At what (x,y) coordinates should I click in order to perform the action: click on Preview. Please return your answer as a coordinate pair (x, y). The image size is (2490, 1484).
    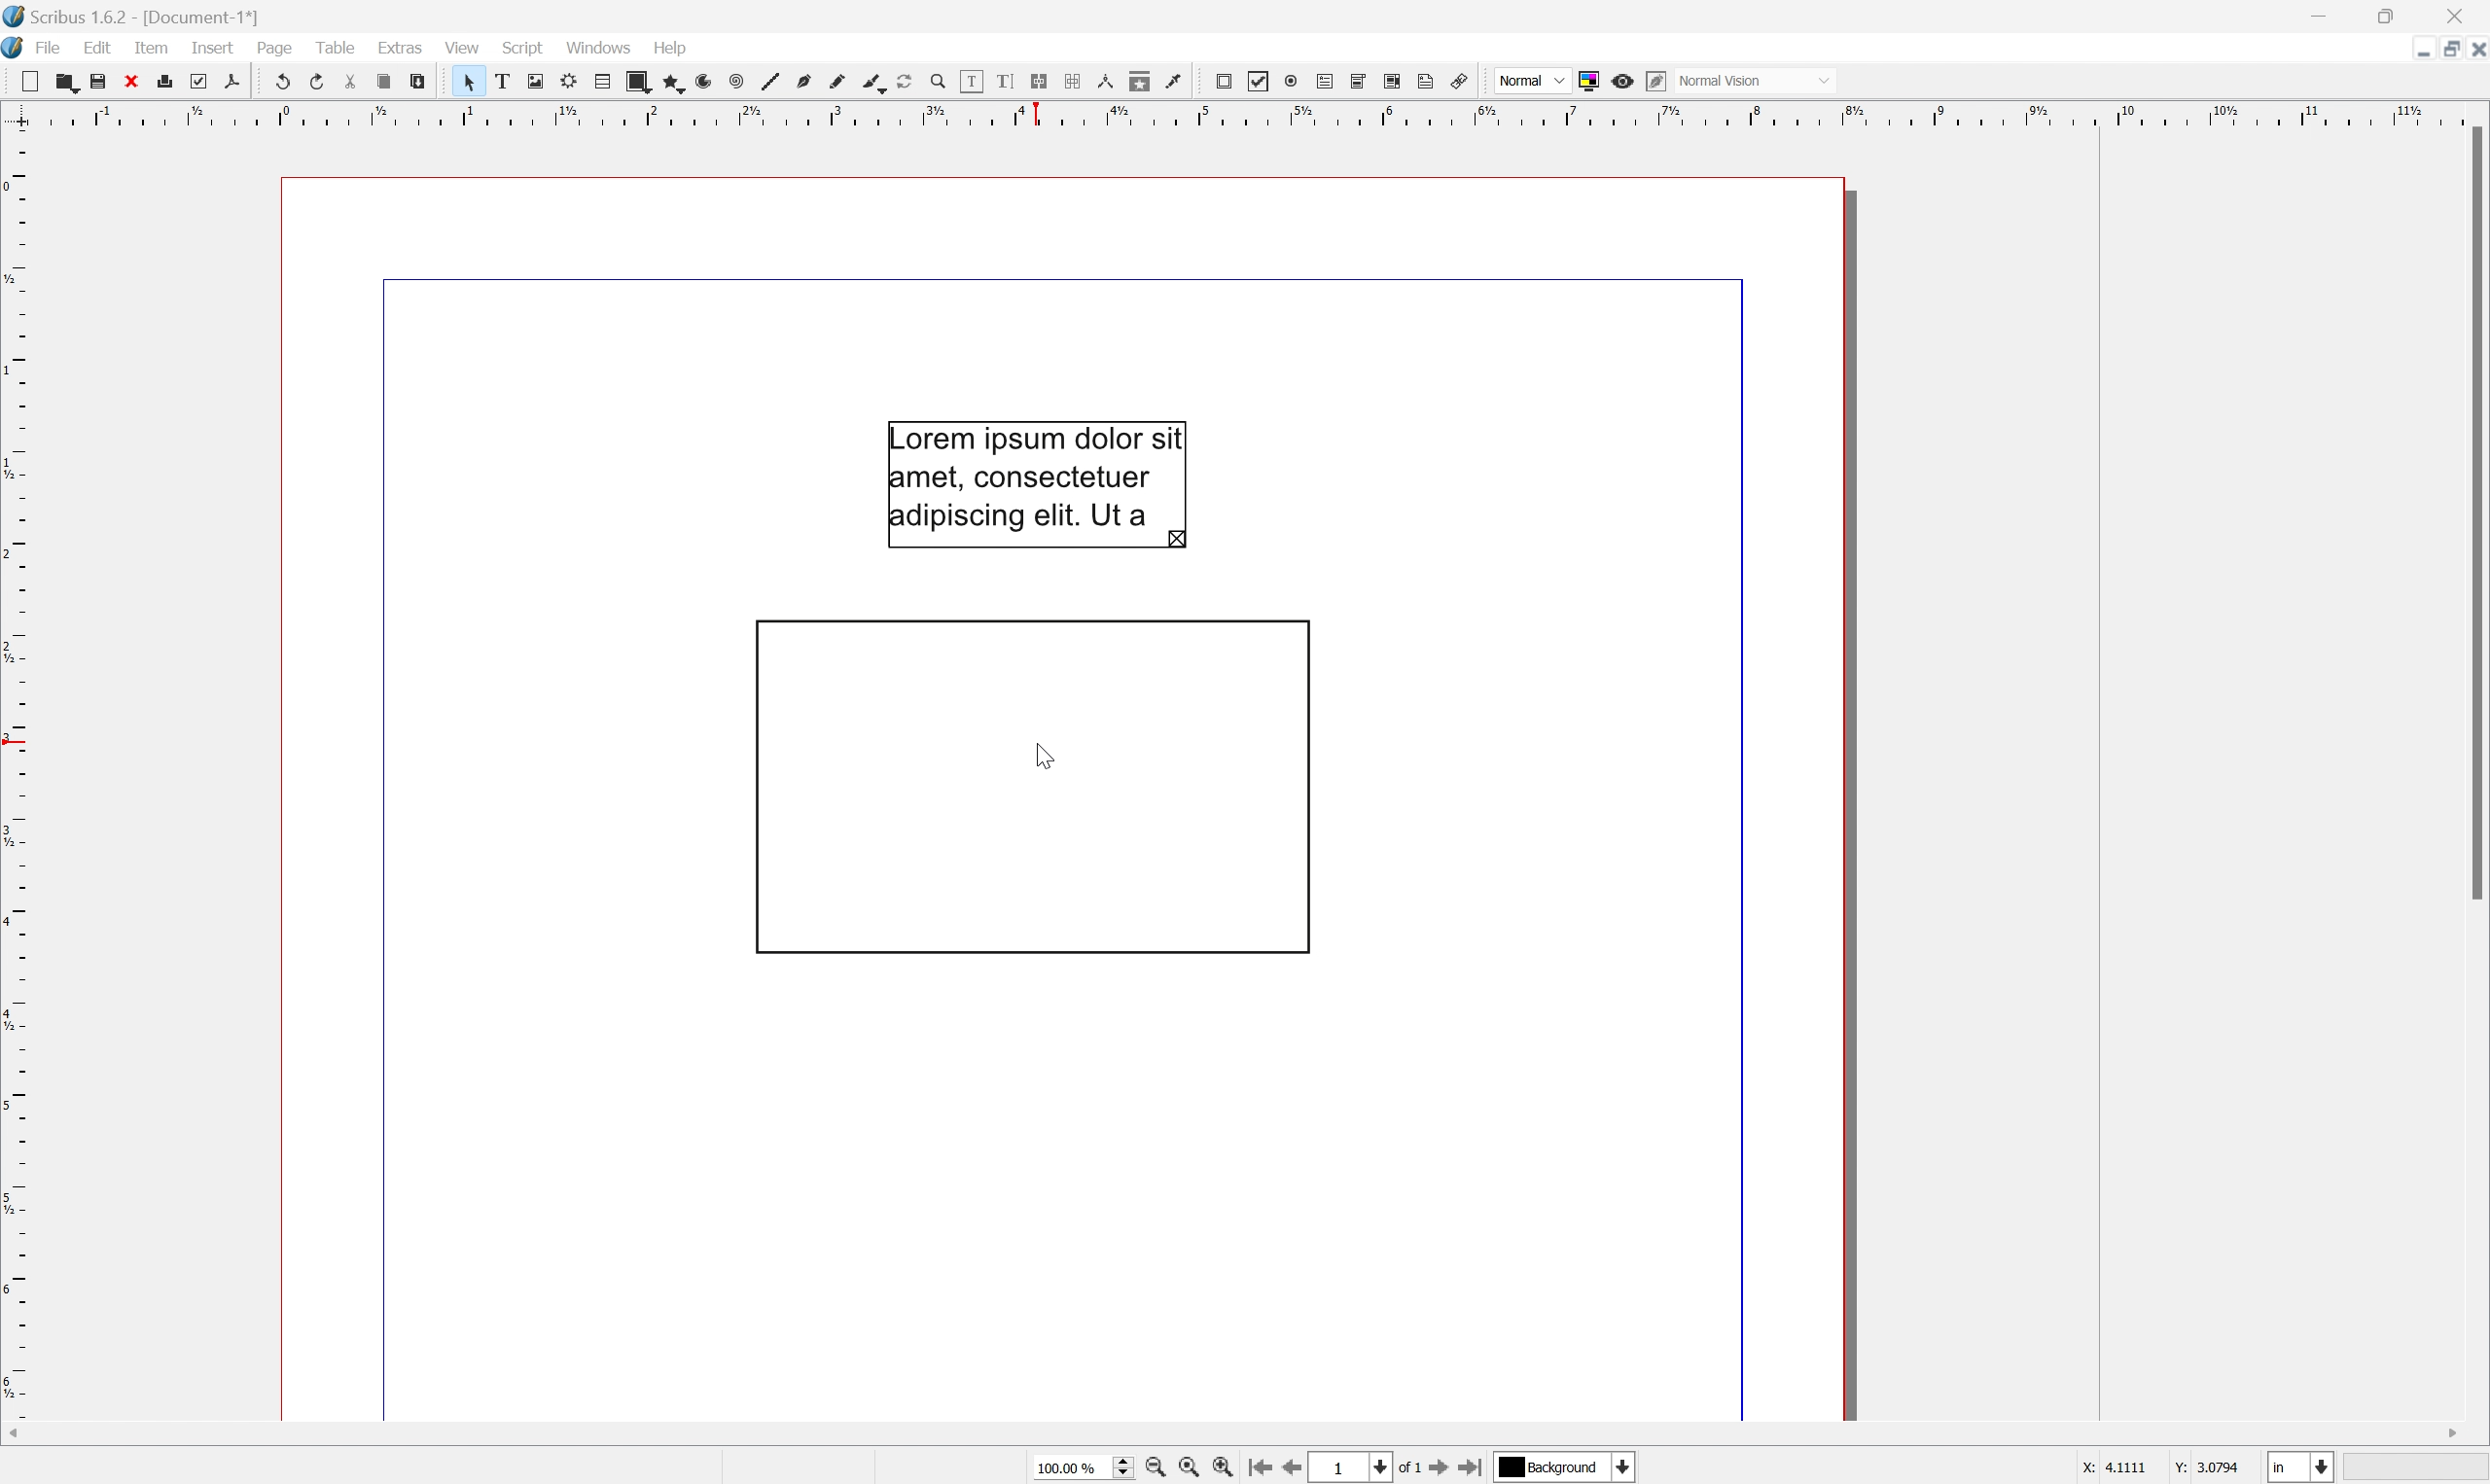
    Looking at the image, I should click on (1623, 80).